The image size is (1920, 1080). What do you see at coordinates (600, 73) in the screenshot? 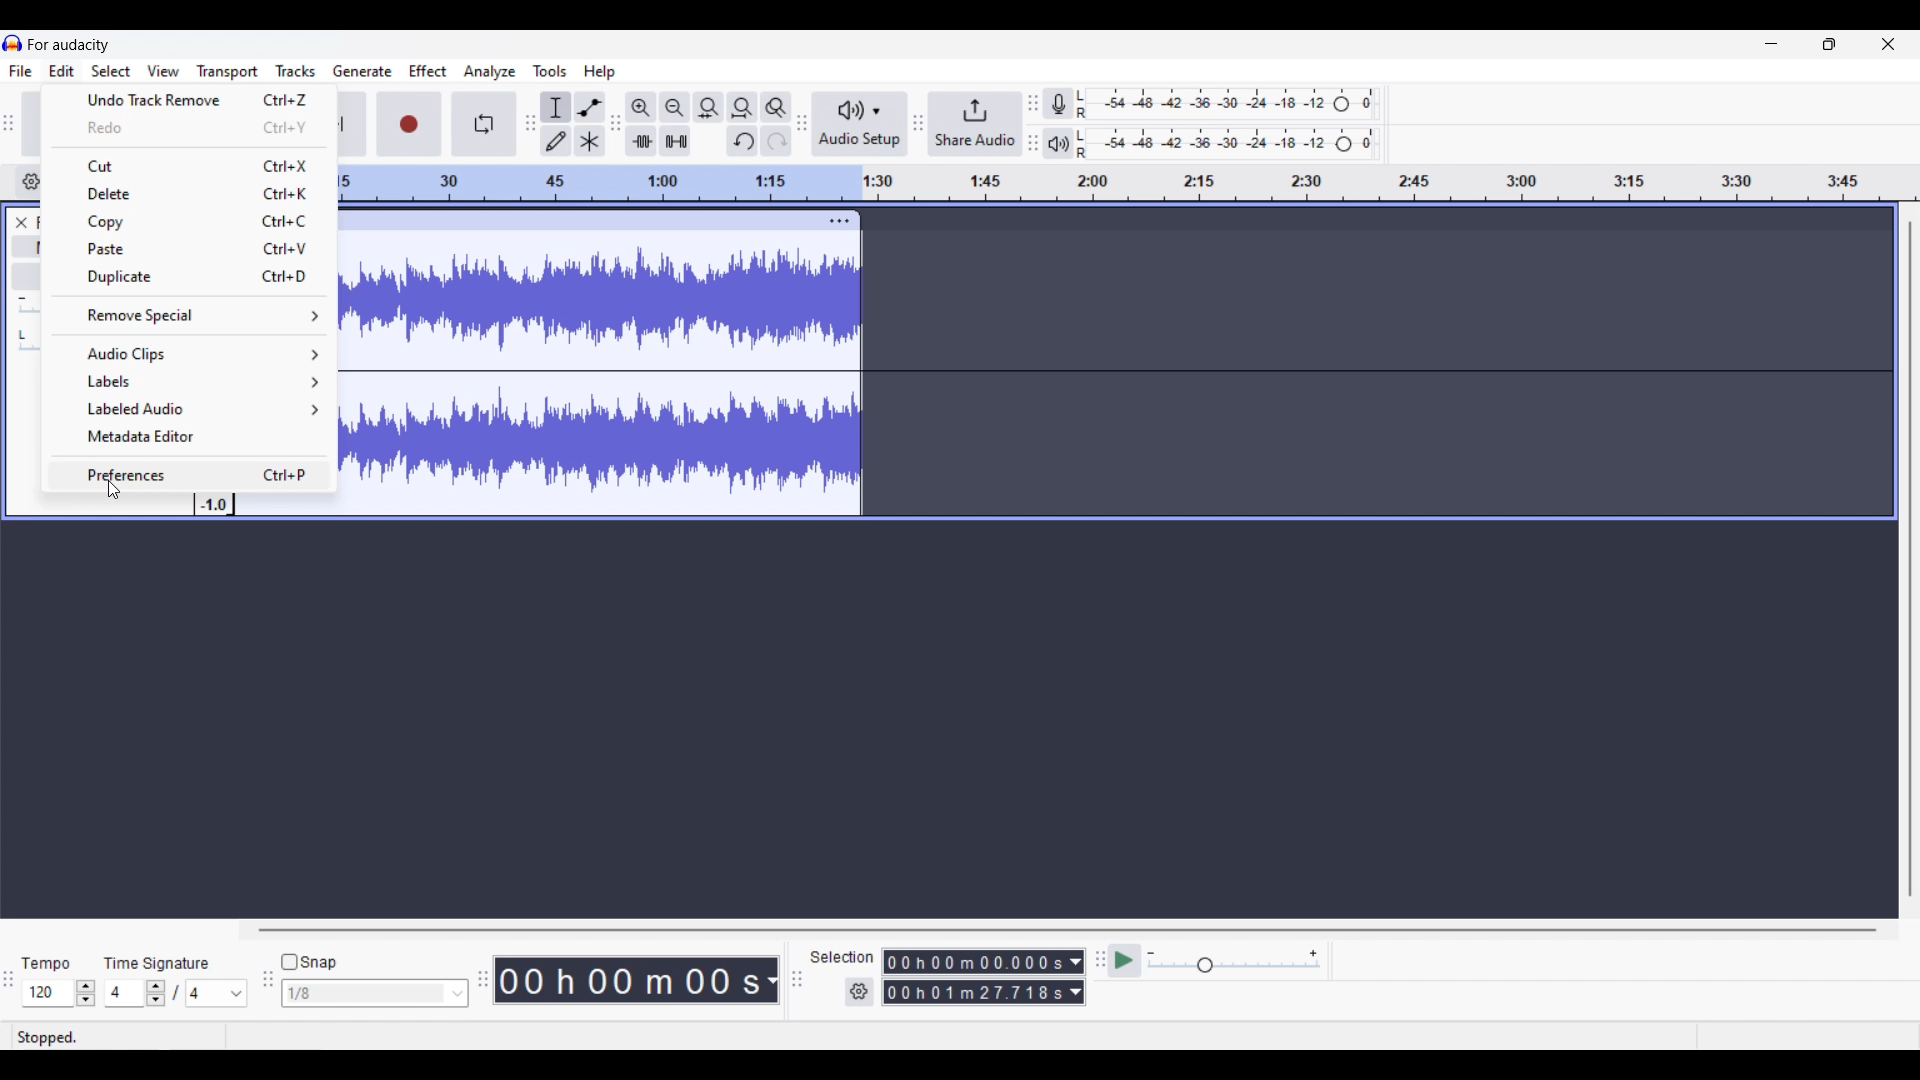
I see `Help menu` at bounding box center [600, 73].